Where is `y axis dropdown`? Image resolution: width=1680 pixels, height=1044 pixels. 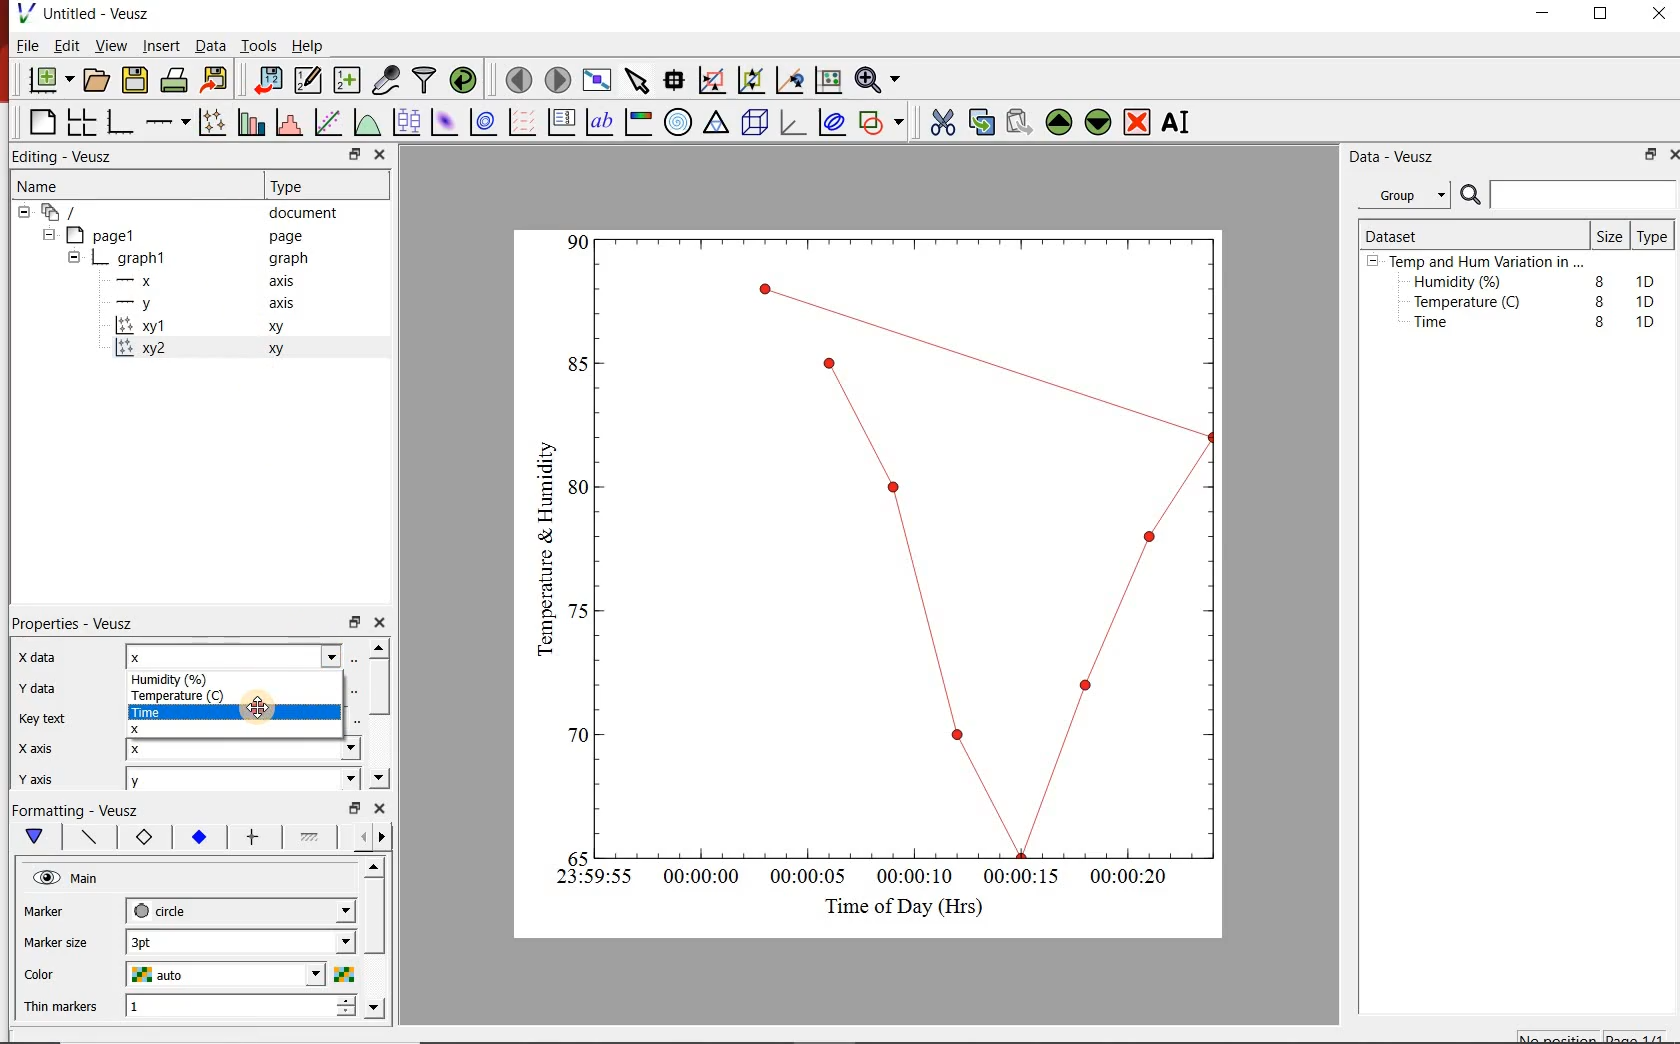
y axis dropdown is located at coordinates (312, 782).